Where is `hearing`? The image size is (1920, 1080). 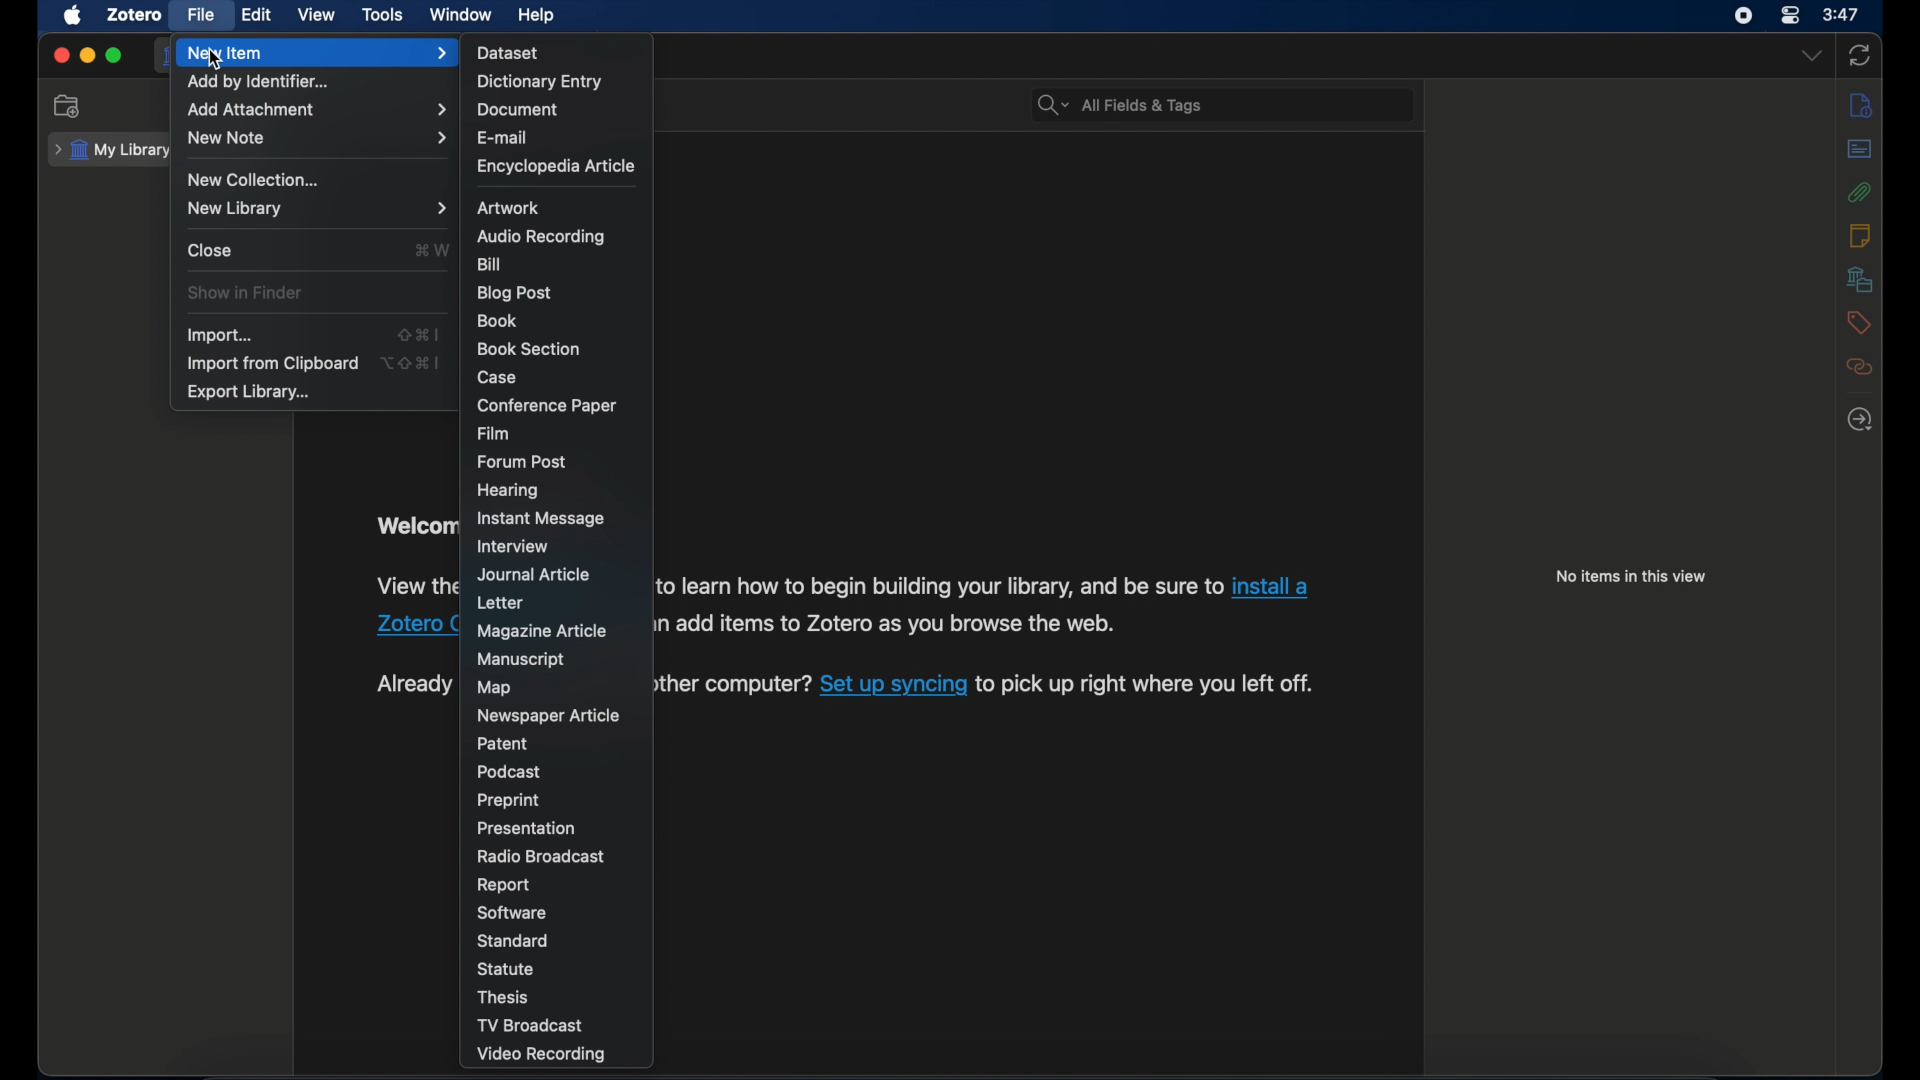
hearing is located at coordinates (510, 491).